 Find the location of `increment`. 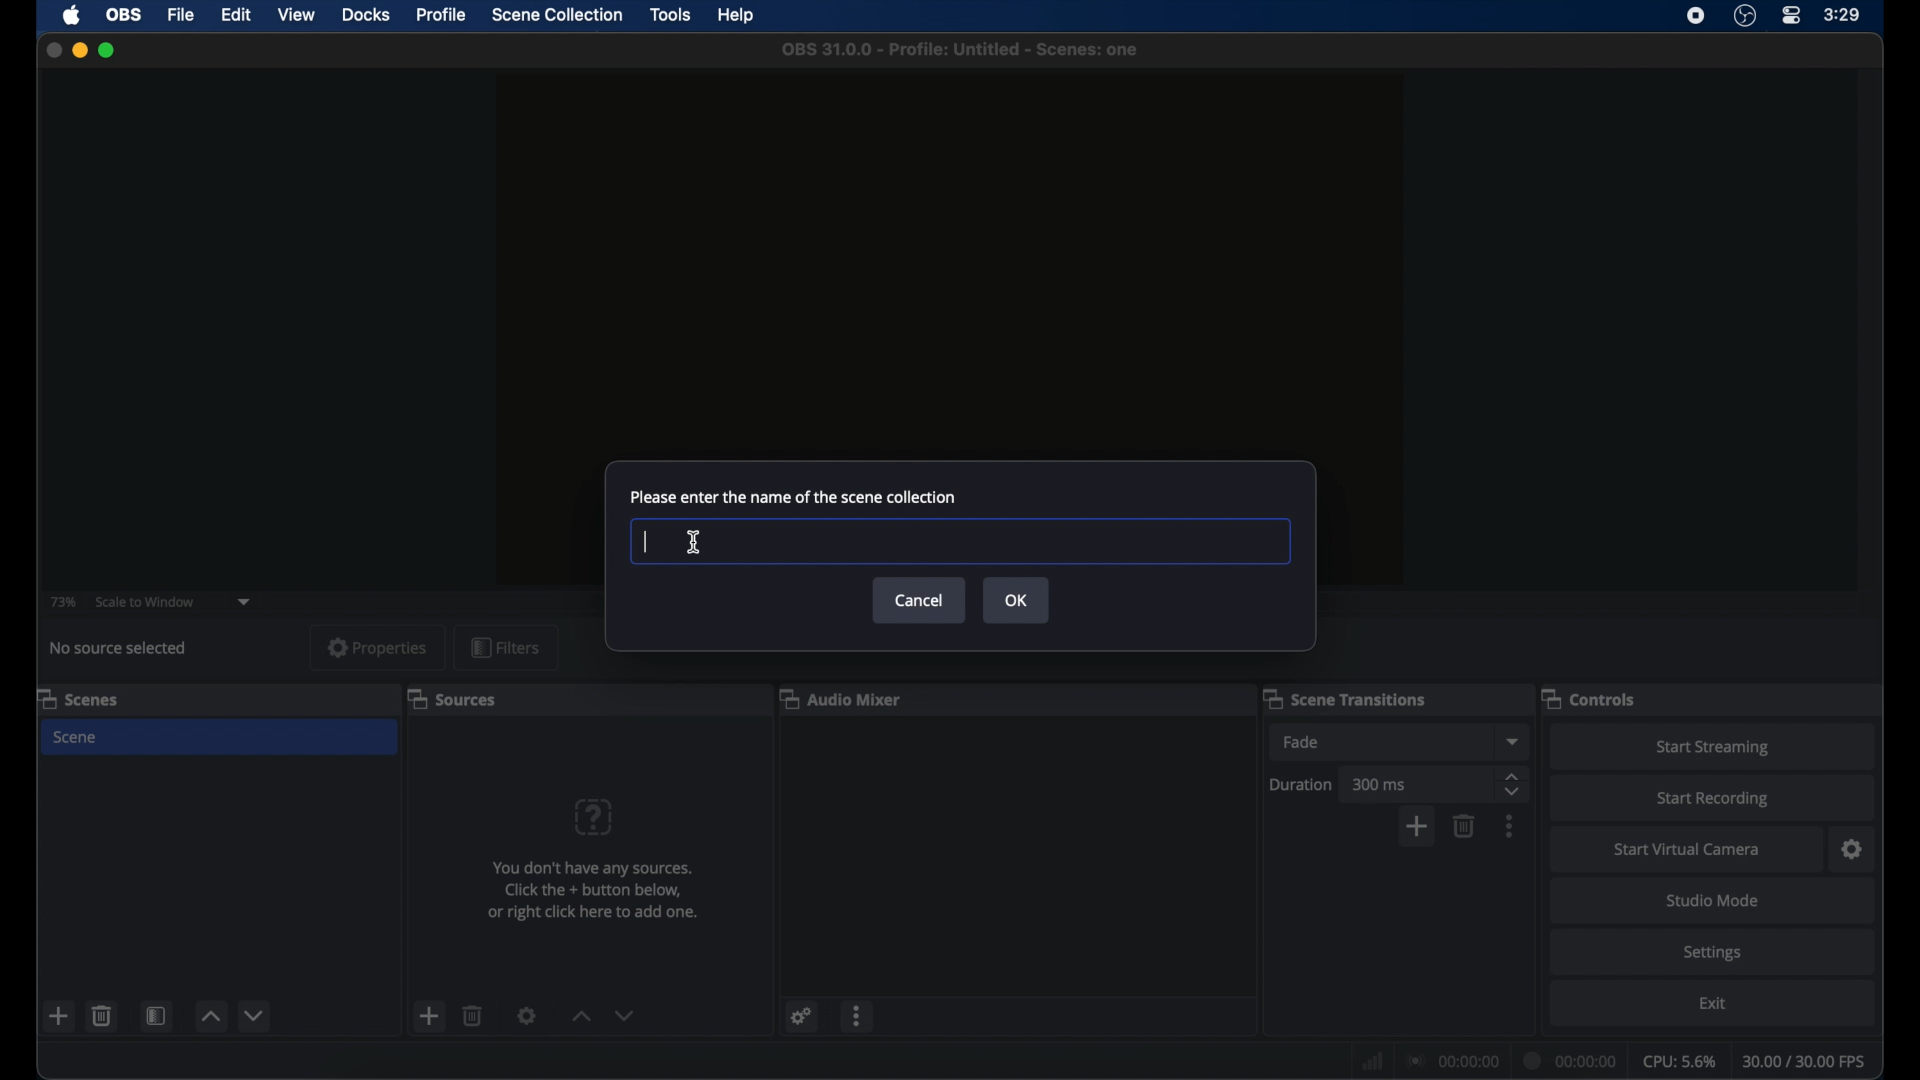

increment is located at coordinates (578, 1016).